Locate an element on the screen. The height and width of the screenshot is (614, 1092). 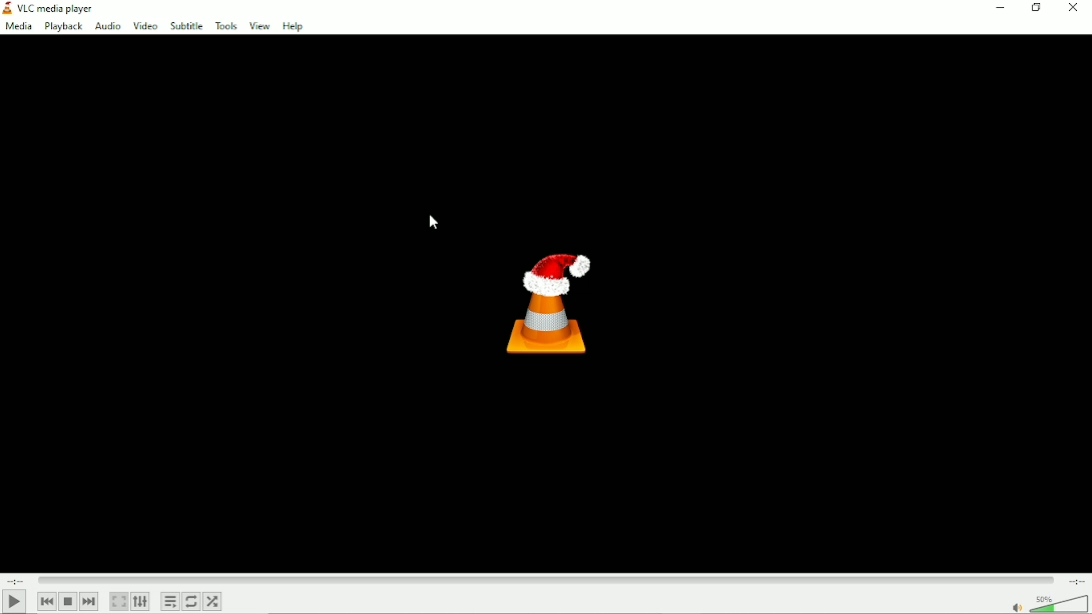
VLC media player is located at coordinates (56, 9).